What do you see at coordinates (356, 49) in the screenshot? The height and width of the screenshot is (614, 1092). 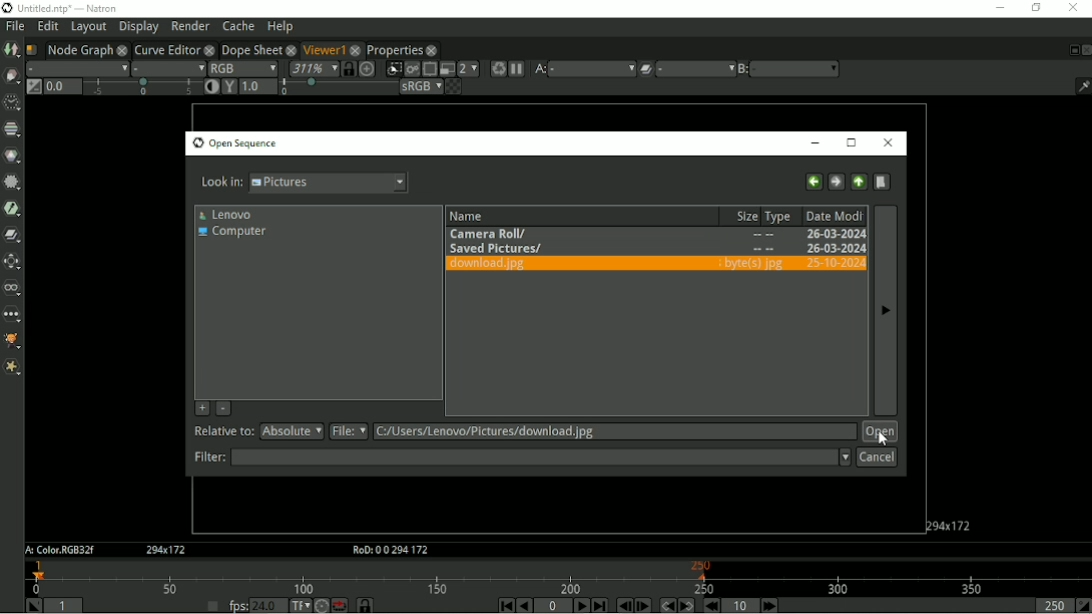 I see `close` at bounding box center [356, 49].